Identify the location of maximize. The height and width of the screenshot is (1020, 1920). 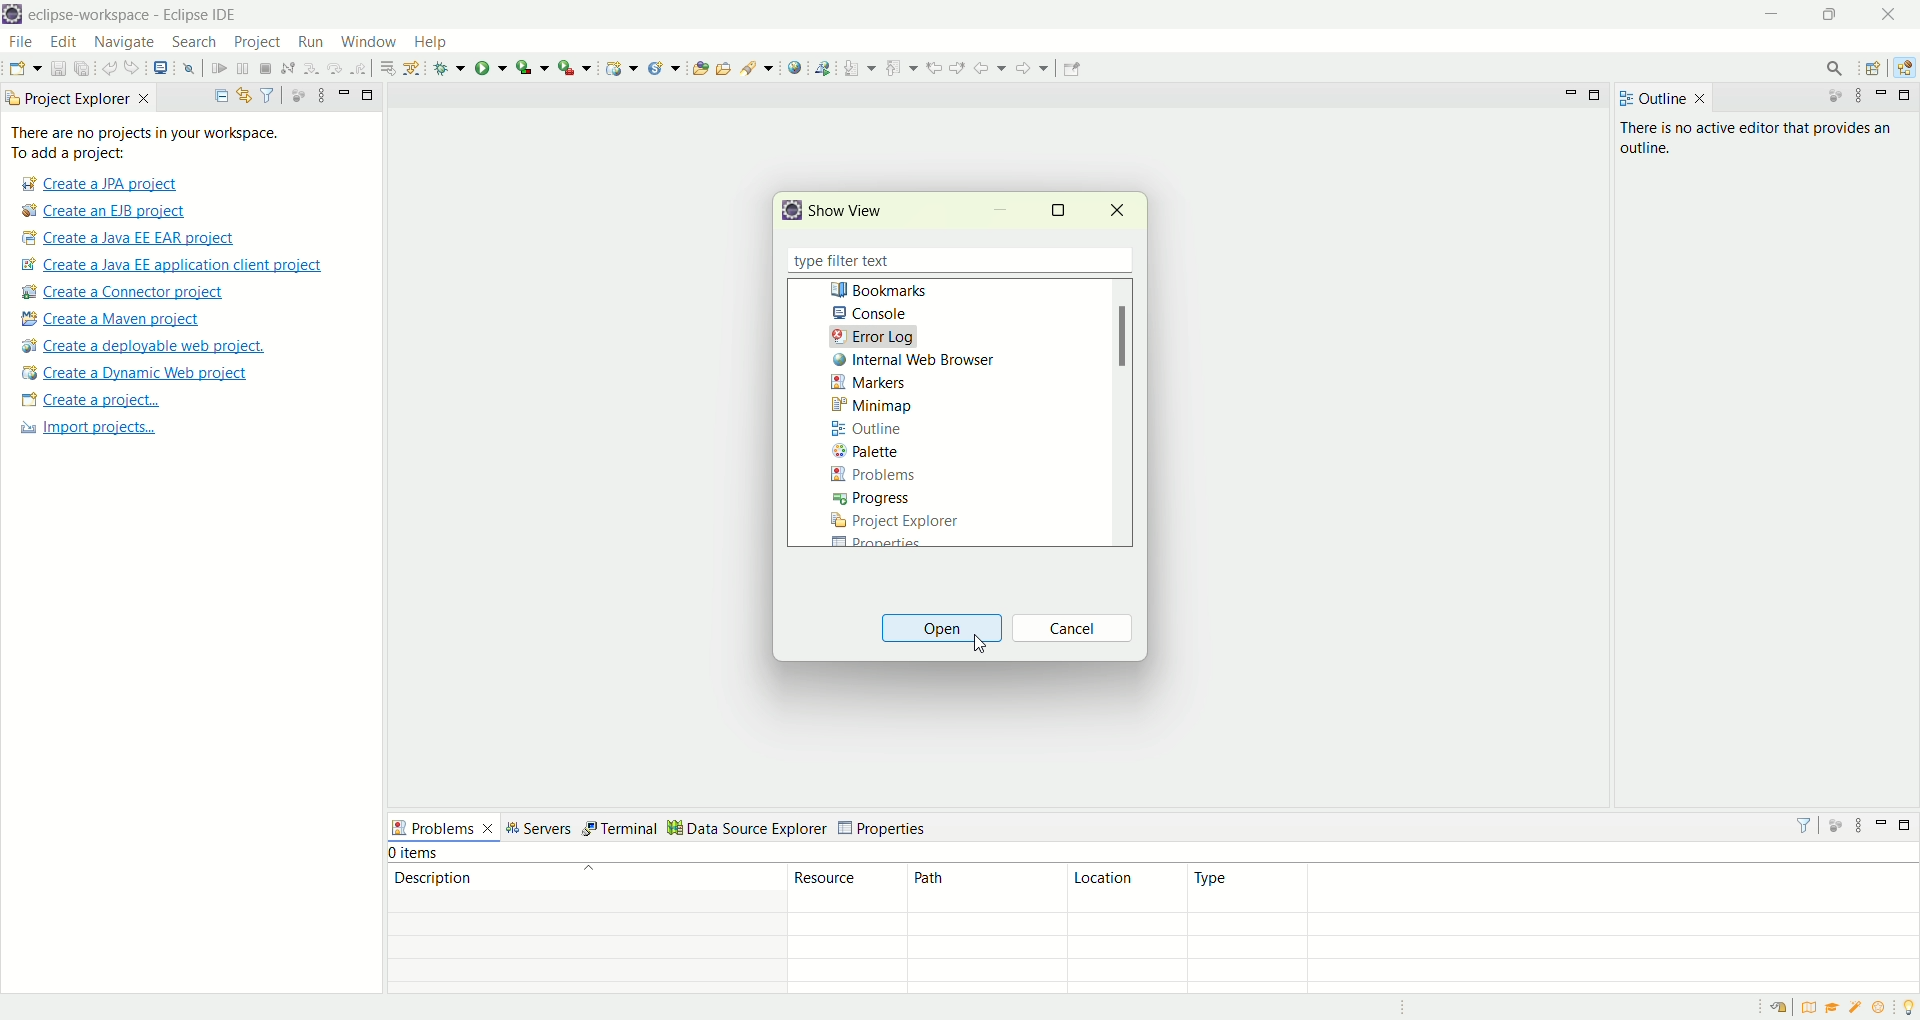
(1905, 827).